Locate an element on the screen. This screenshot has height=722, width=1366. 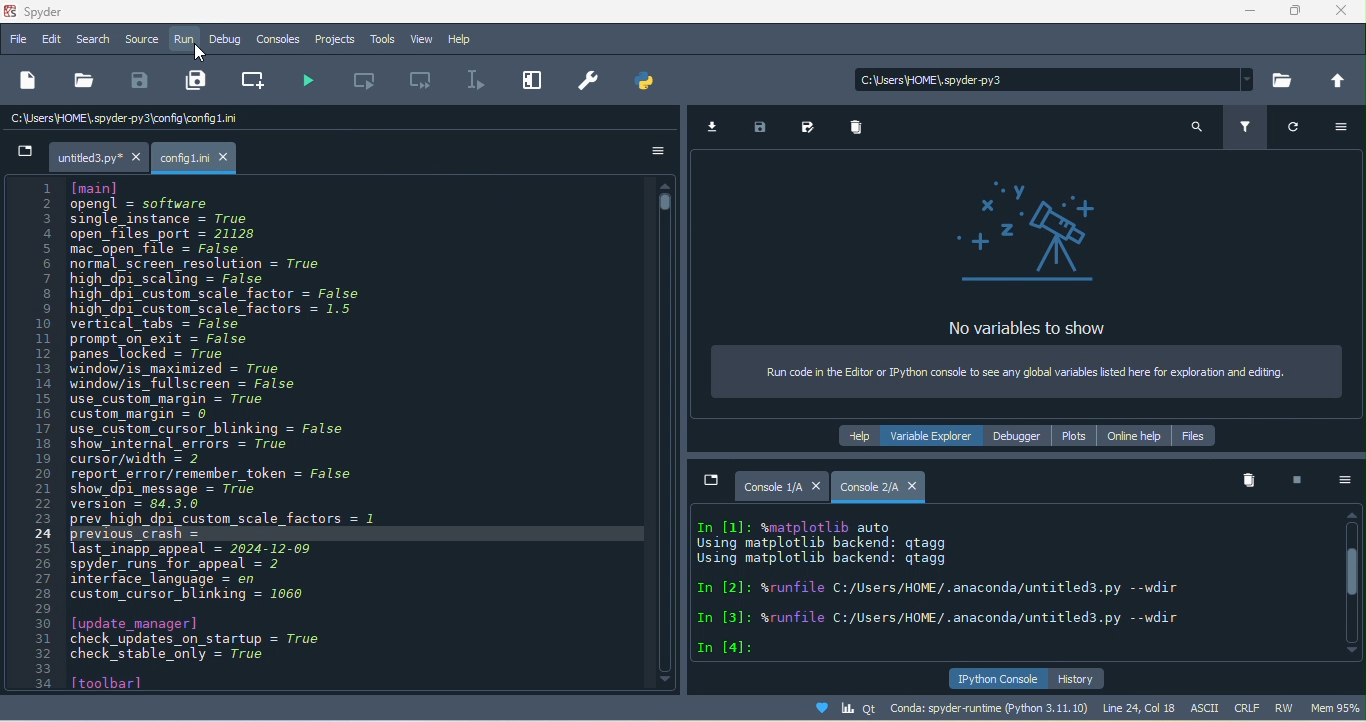
variable explorer is located at coordinates (934, 435).